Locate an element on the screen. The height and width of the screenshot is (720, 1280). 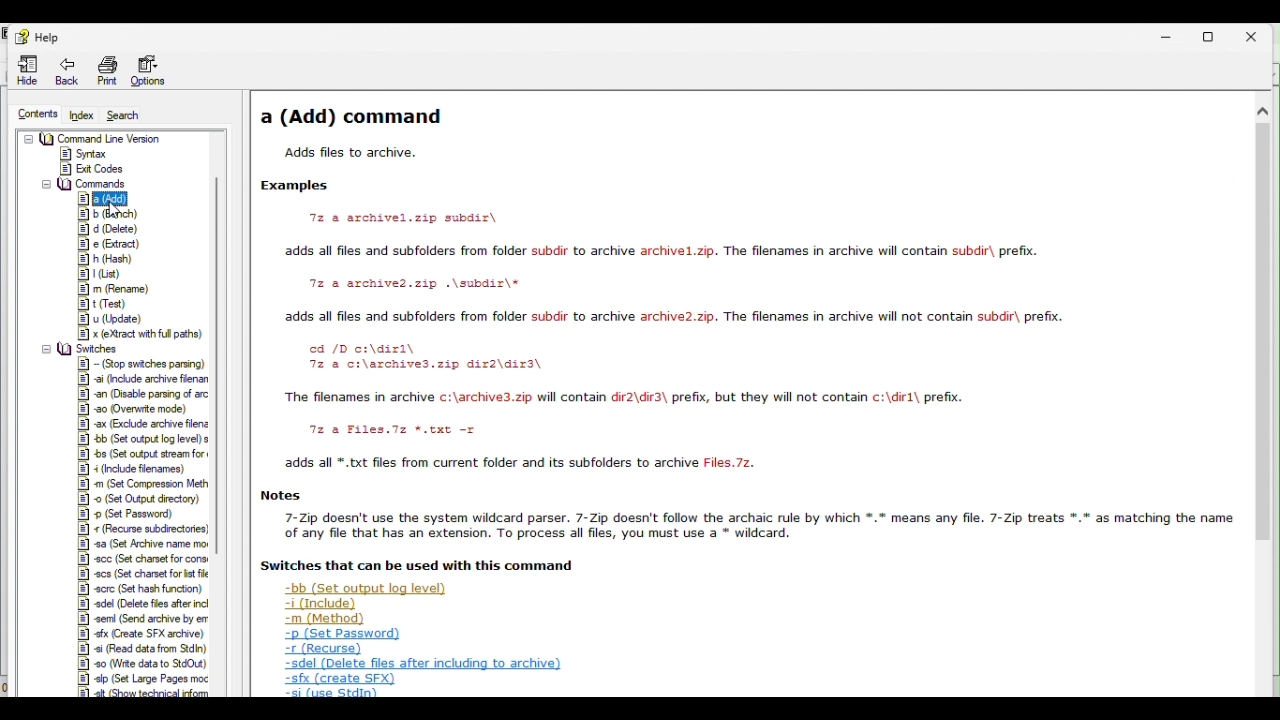
Scrollbar is located at coordinates (1263, 400).